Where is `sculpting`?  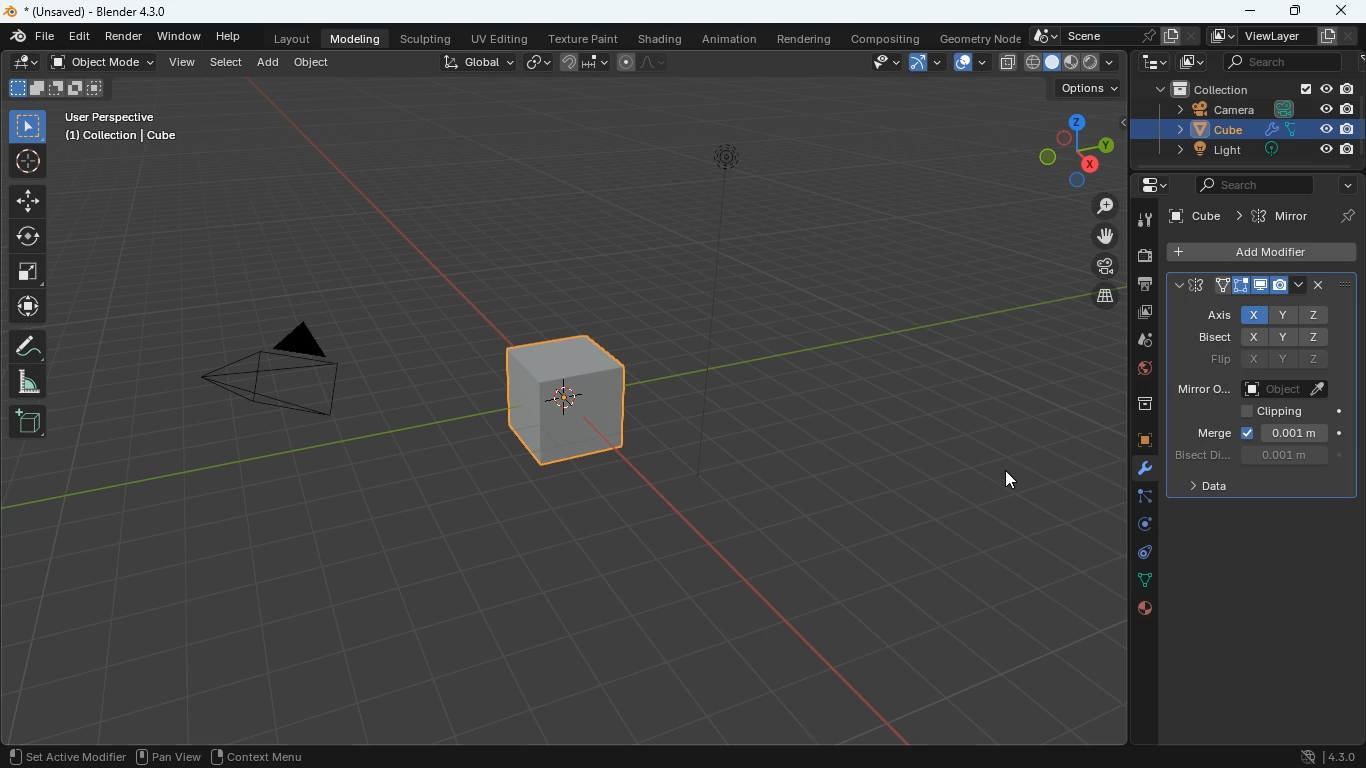 sculpting is located at coordinates (429, 38).